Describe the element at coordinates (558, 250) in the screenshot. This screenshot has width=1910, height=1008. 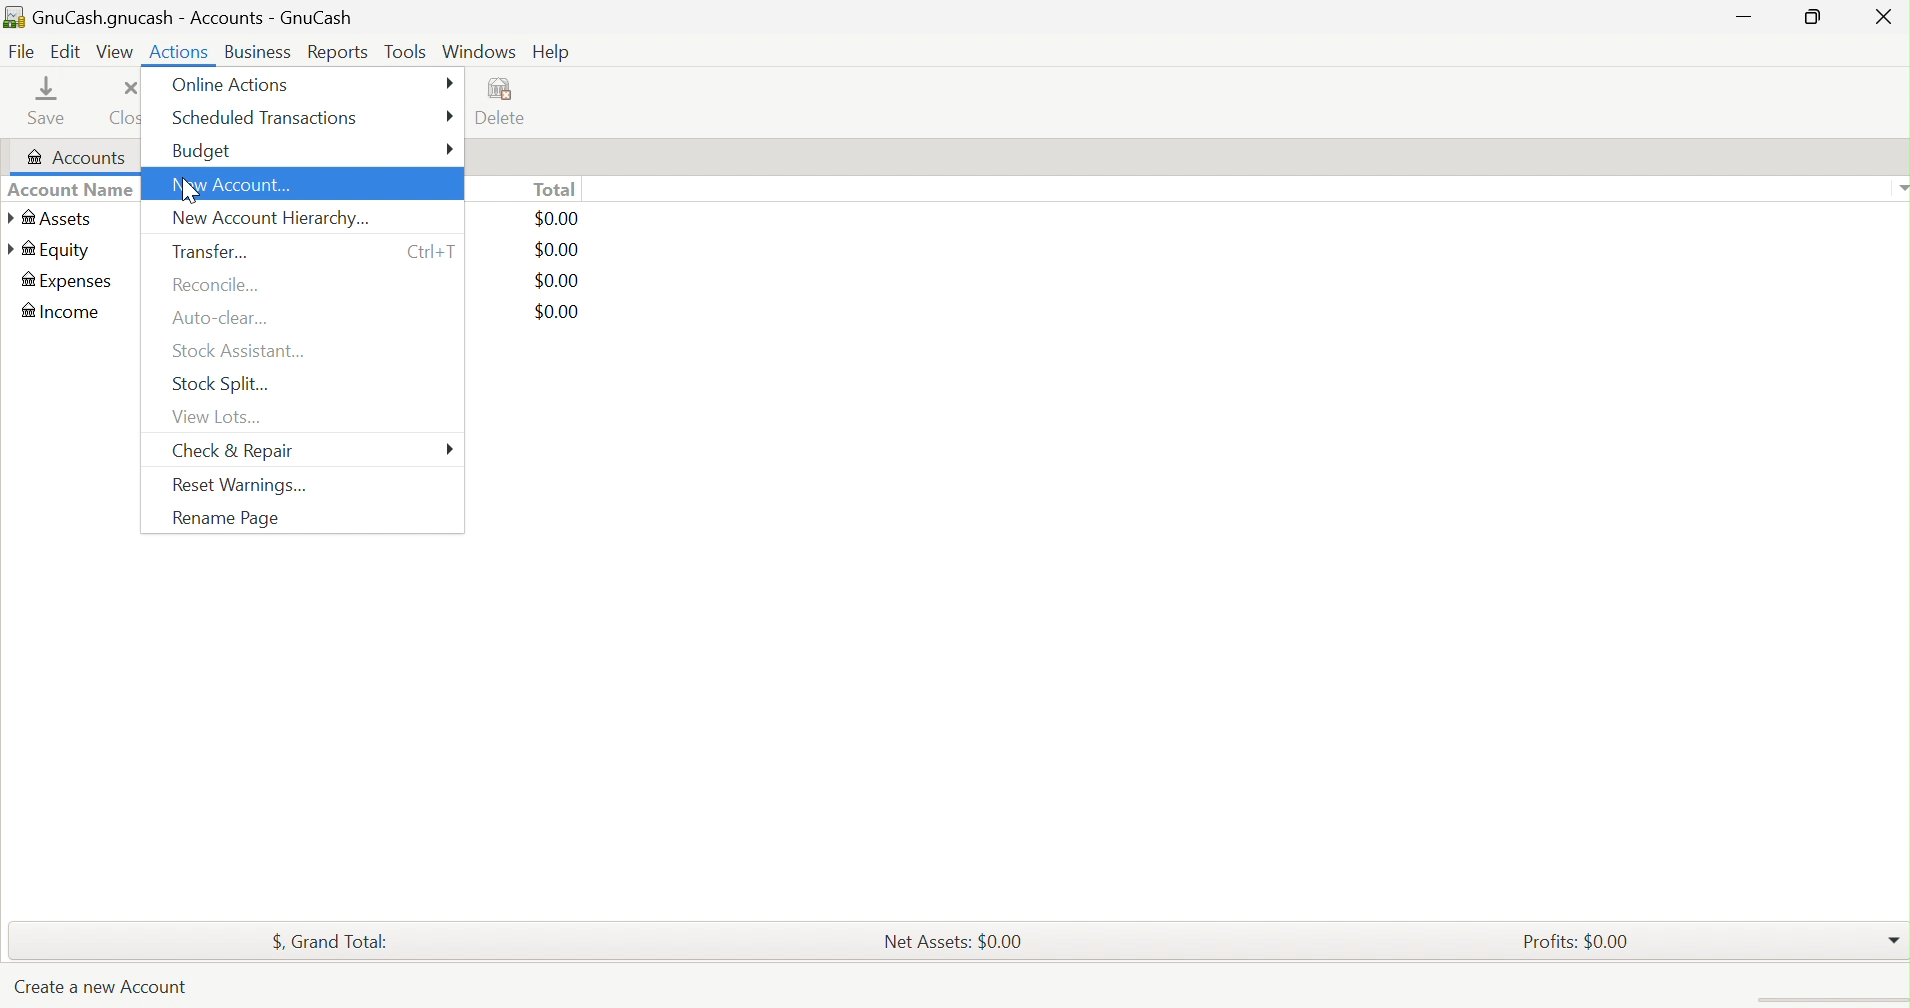
I see `$0.00` at that location.